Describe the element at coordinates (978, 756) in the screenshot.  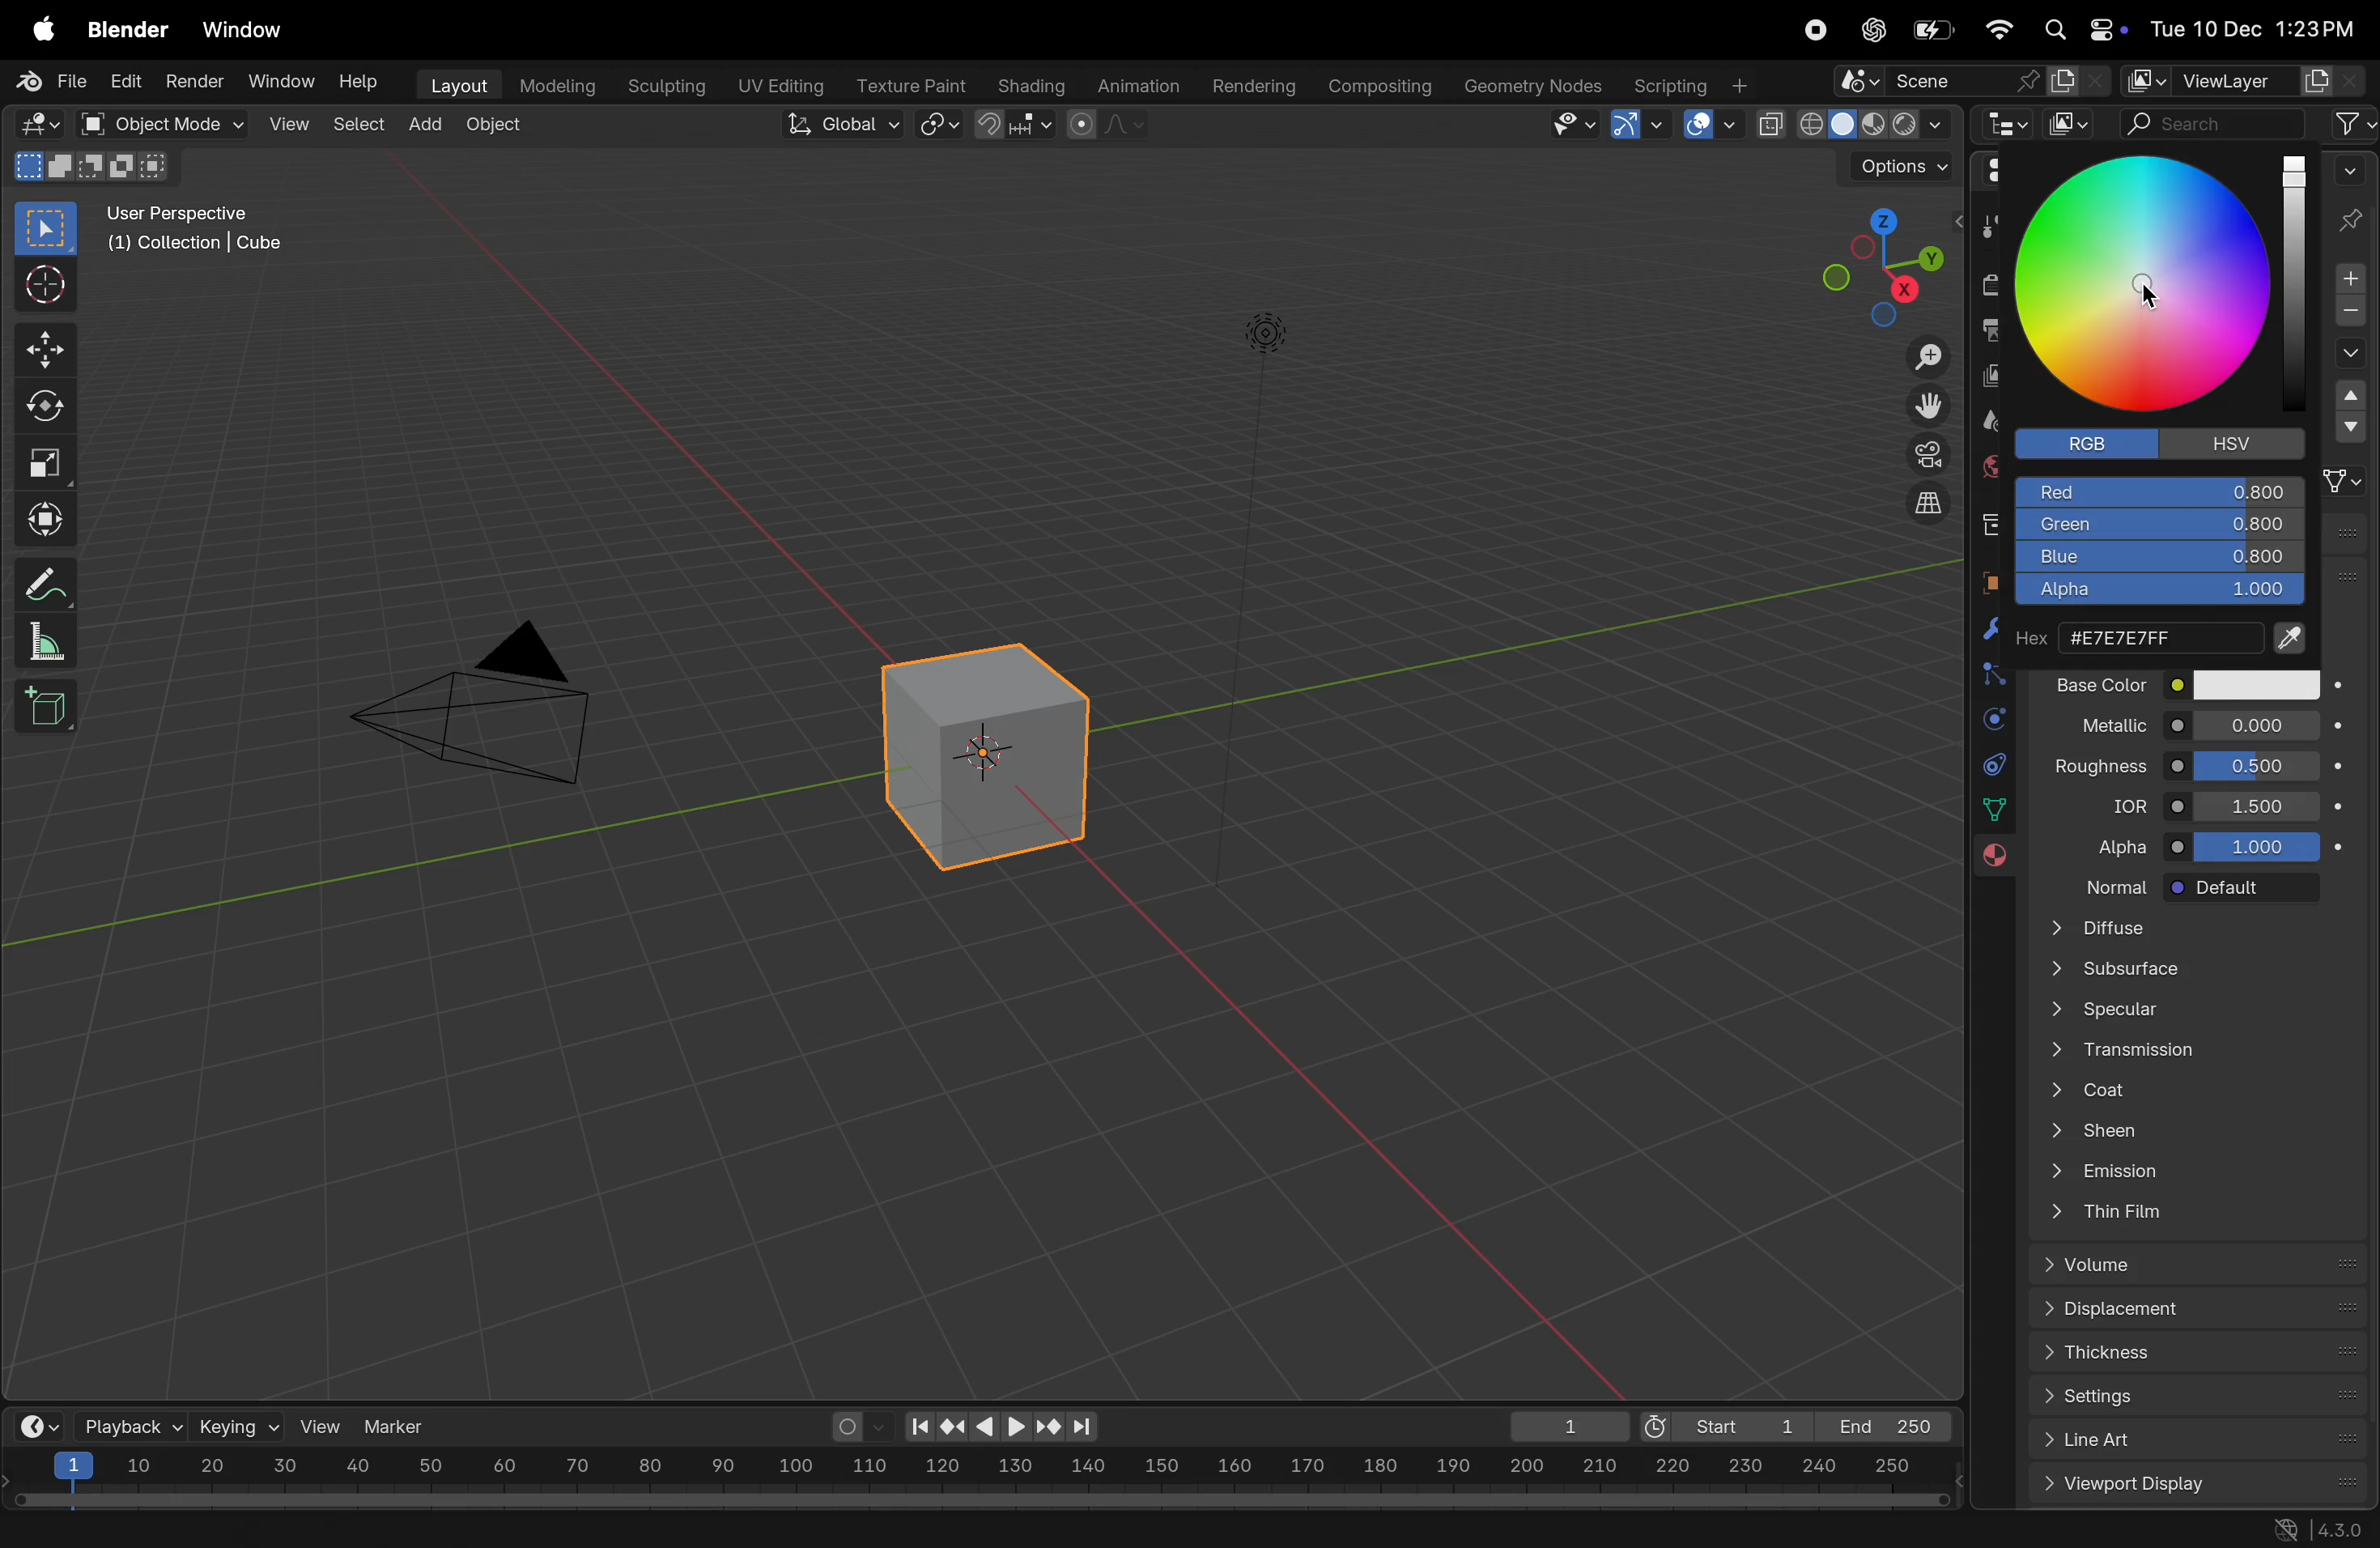
I see `3D cube ` at that location.